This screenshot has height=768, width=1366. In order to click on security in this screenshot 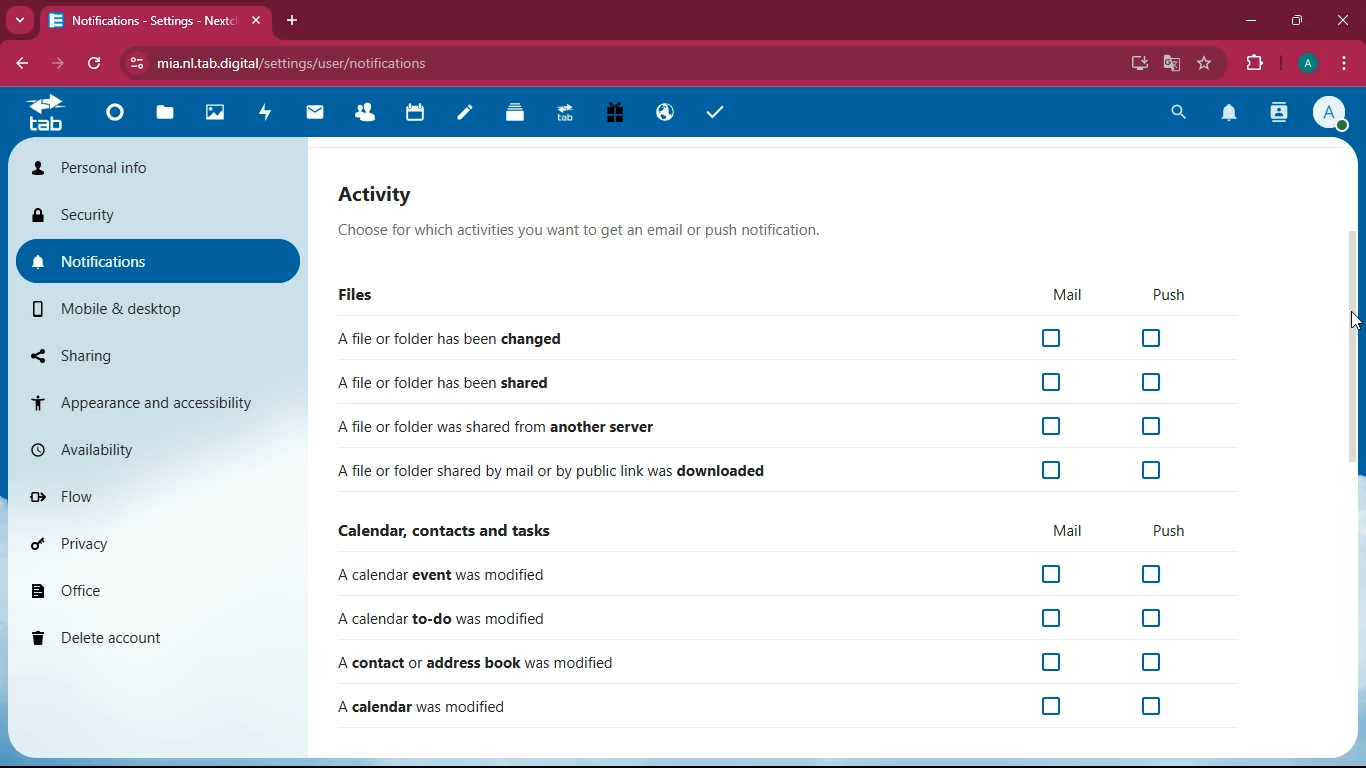, I will do `click(158, 213)`.